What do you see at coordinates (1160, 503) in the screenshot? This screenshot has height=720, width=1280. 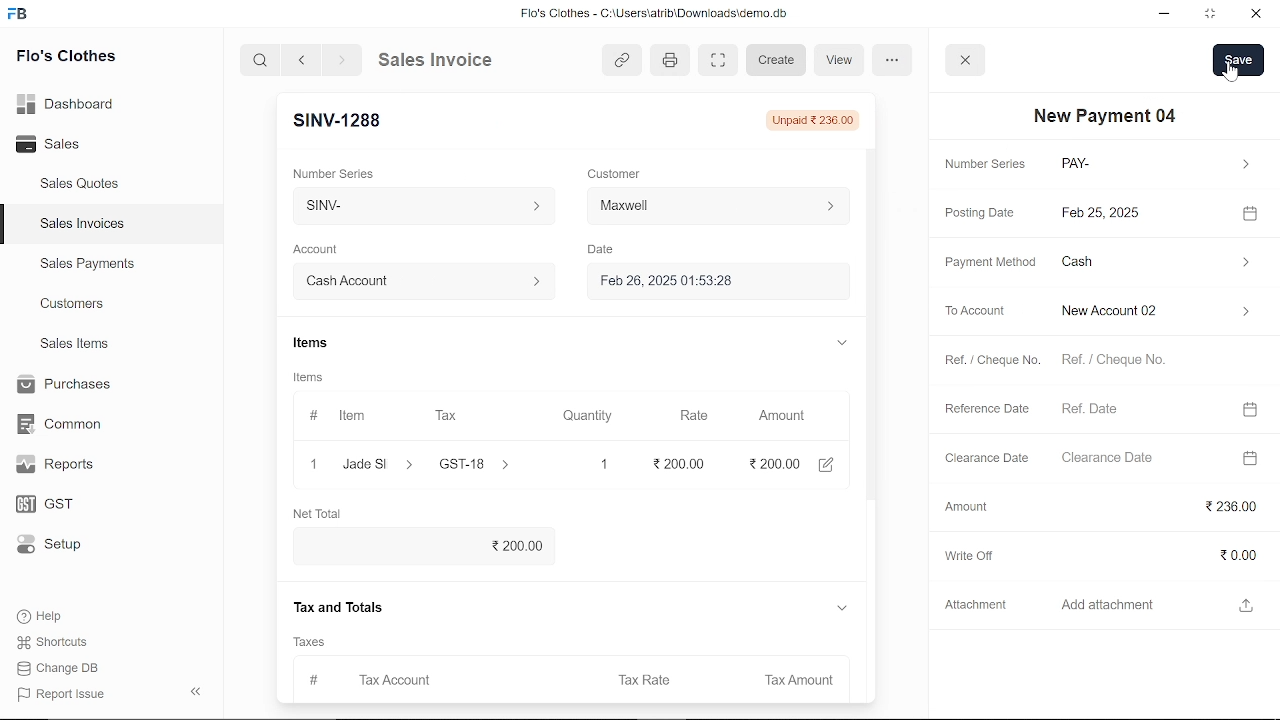 I see `2236.00` at bounding box center [1160, 503].